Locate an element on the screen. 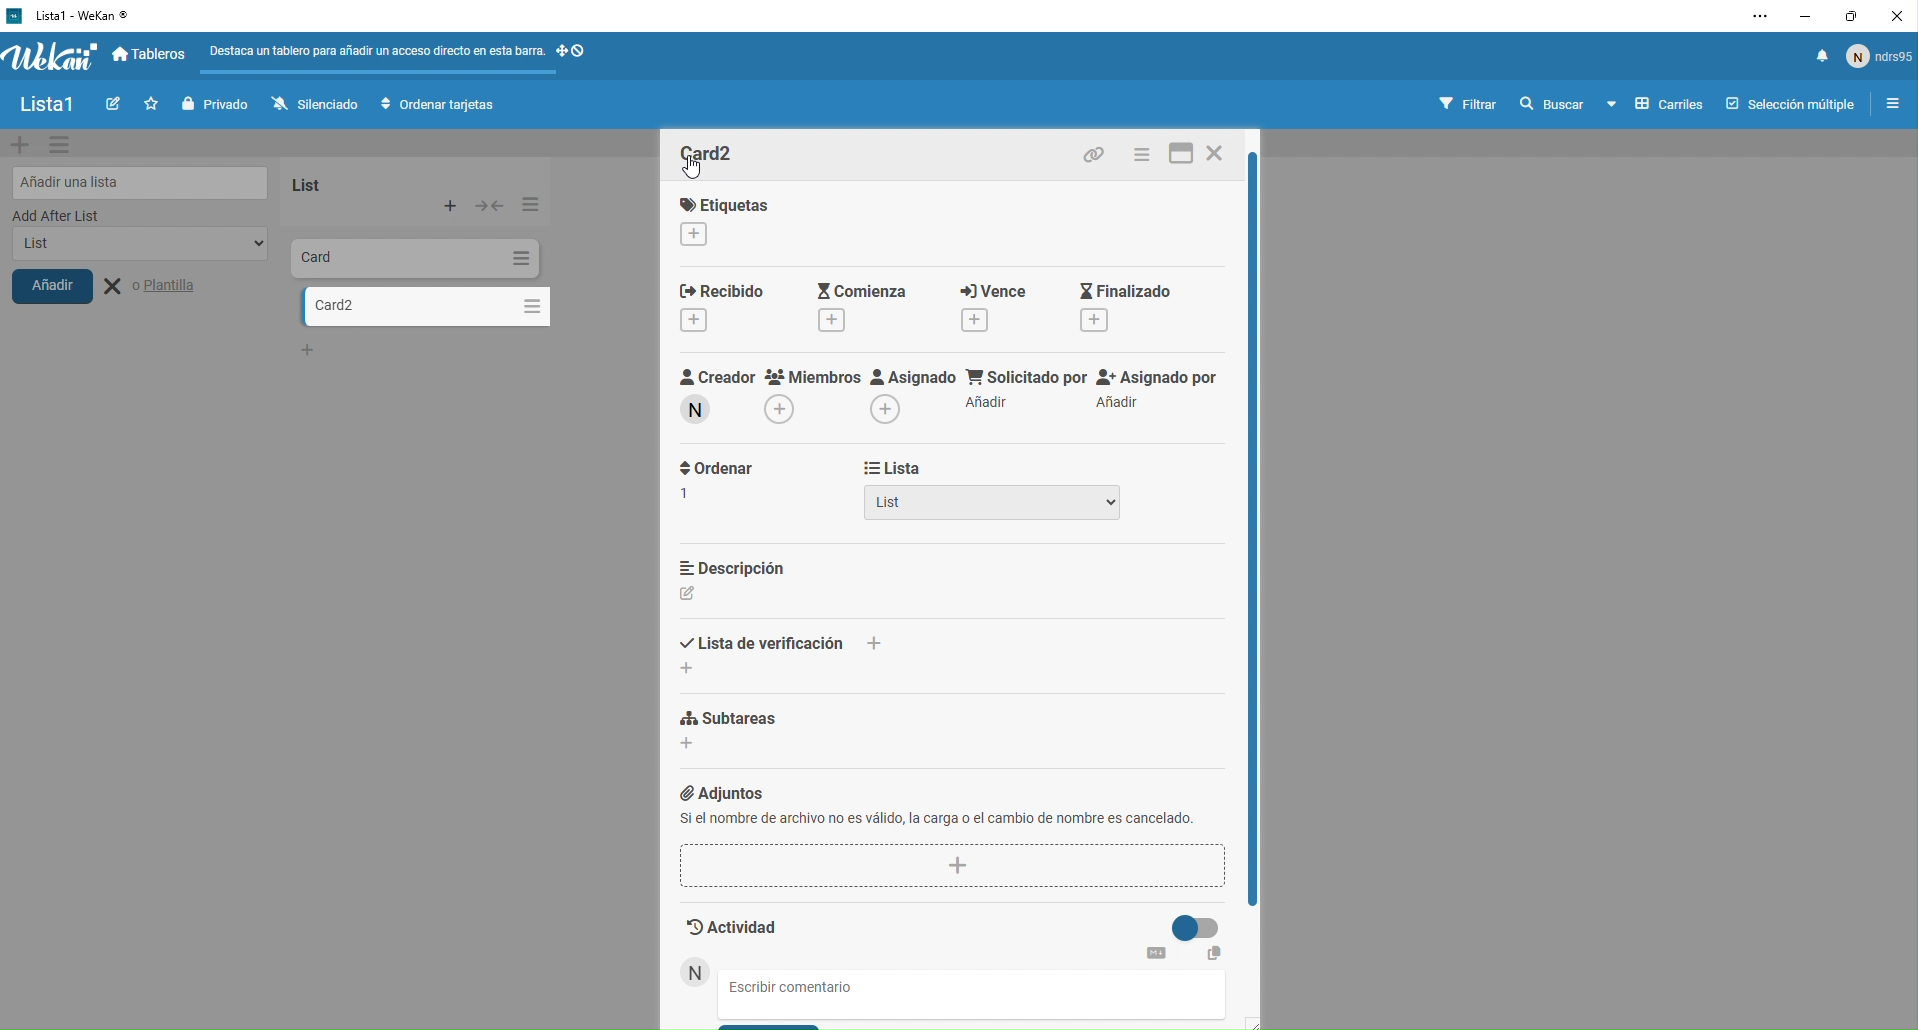 The width and height of the screenshot is (1918, 1030). asignado is located at coordinates (910, 397).